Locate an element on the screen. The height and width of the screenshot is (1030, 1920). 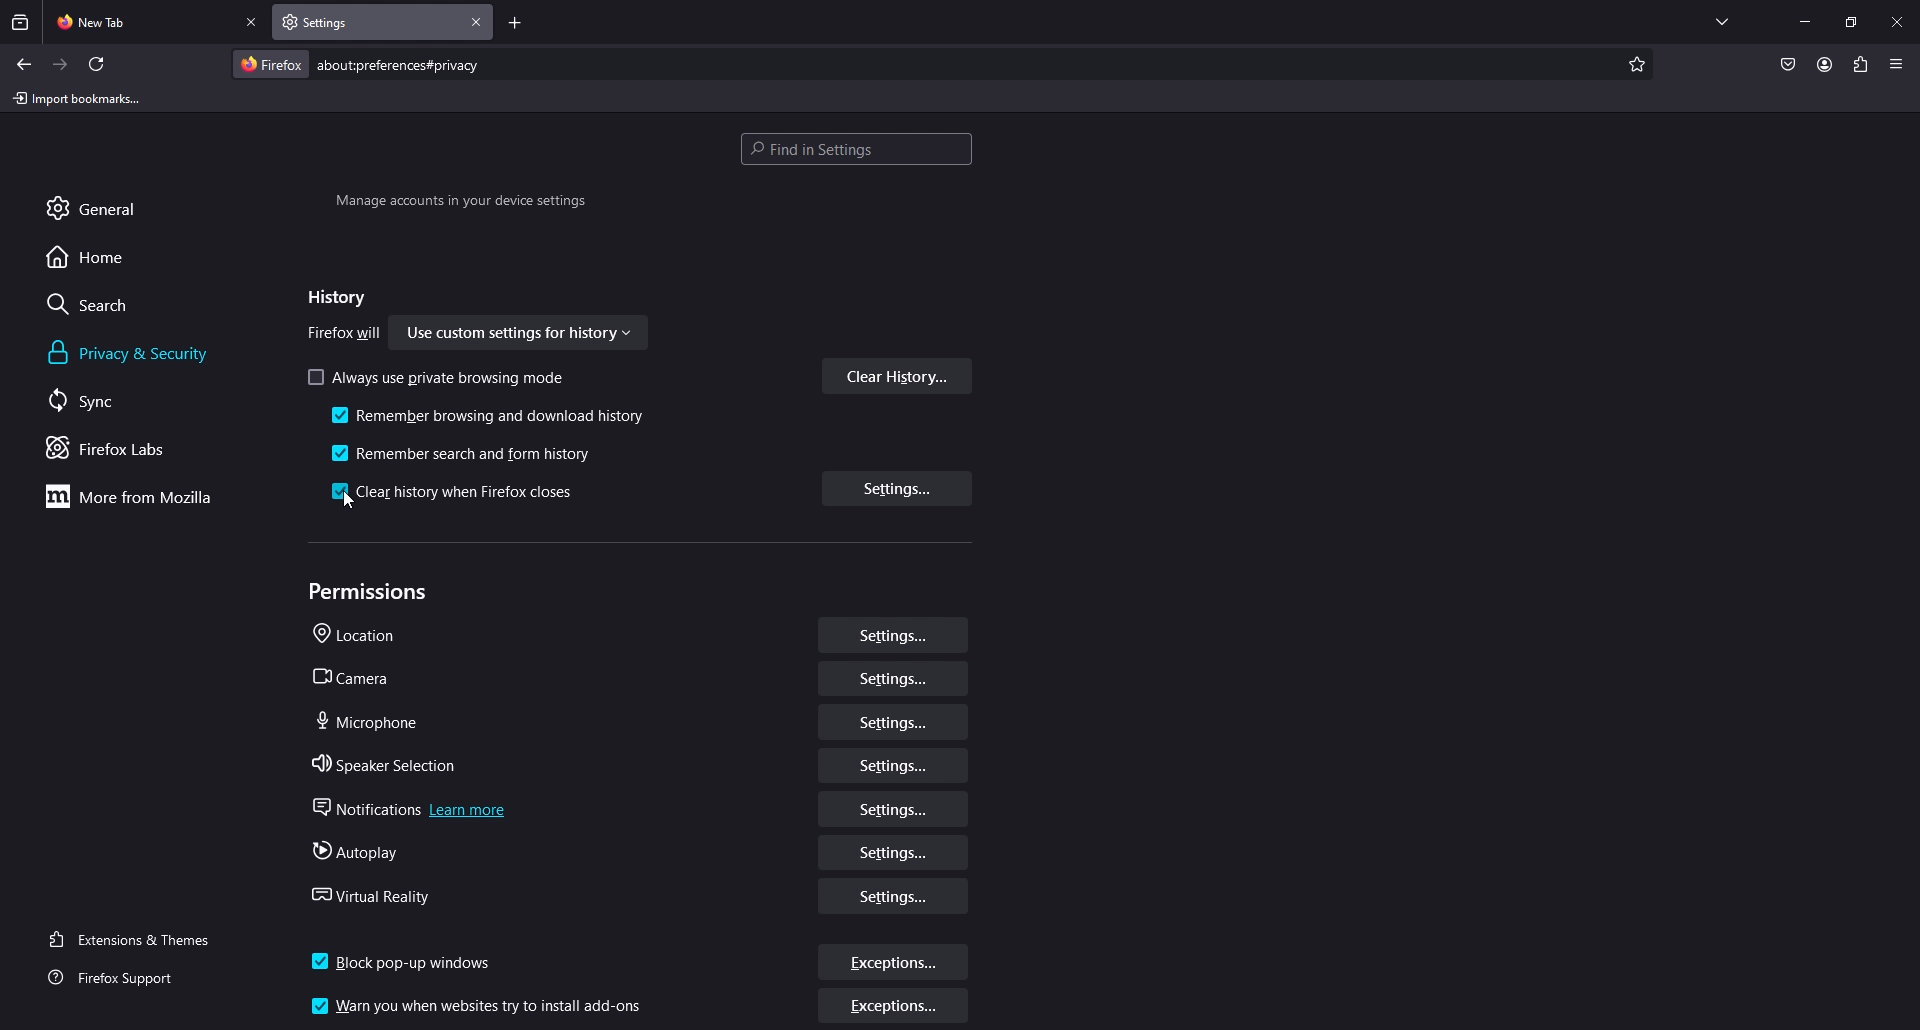
settings is located at coordinates (897, 898).